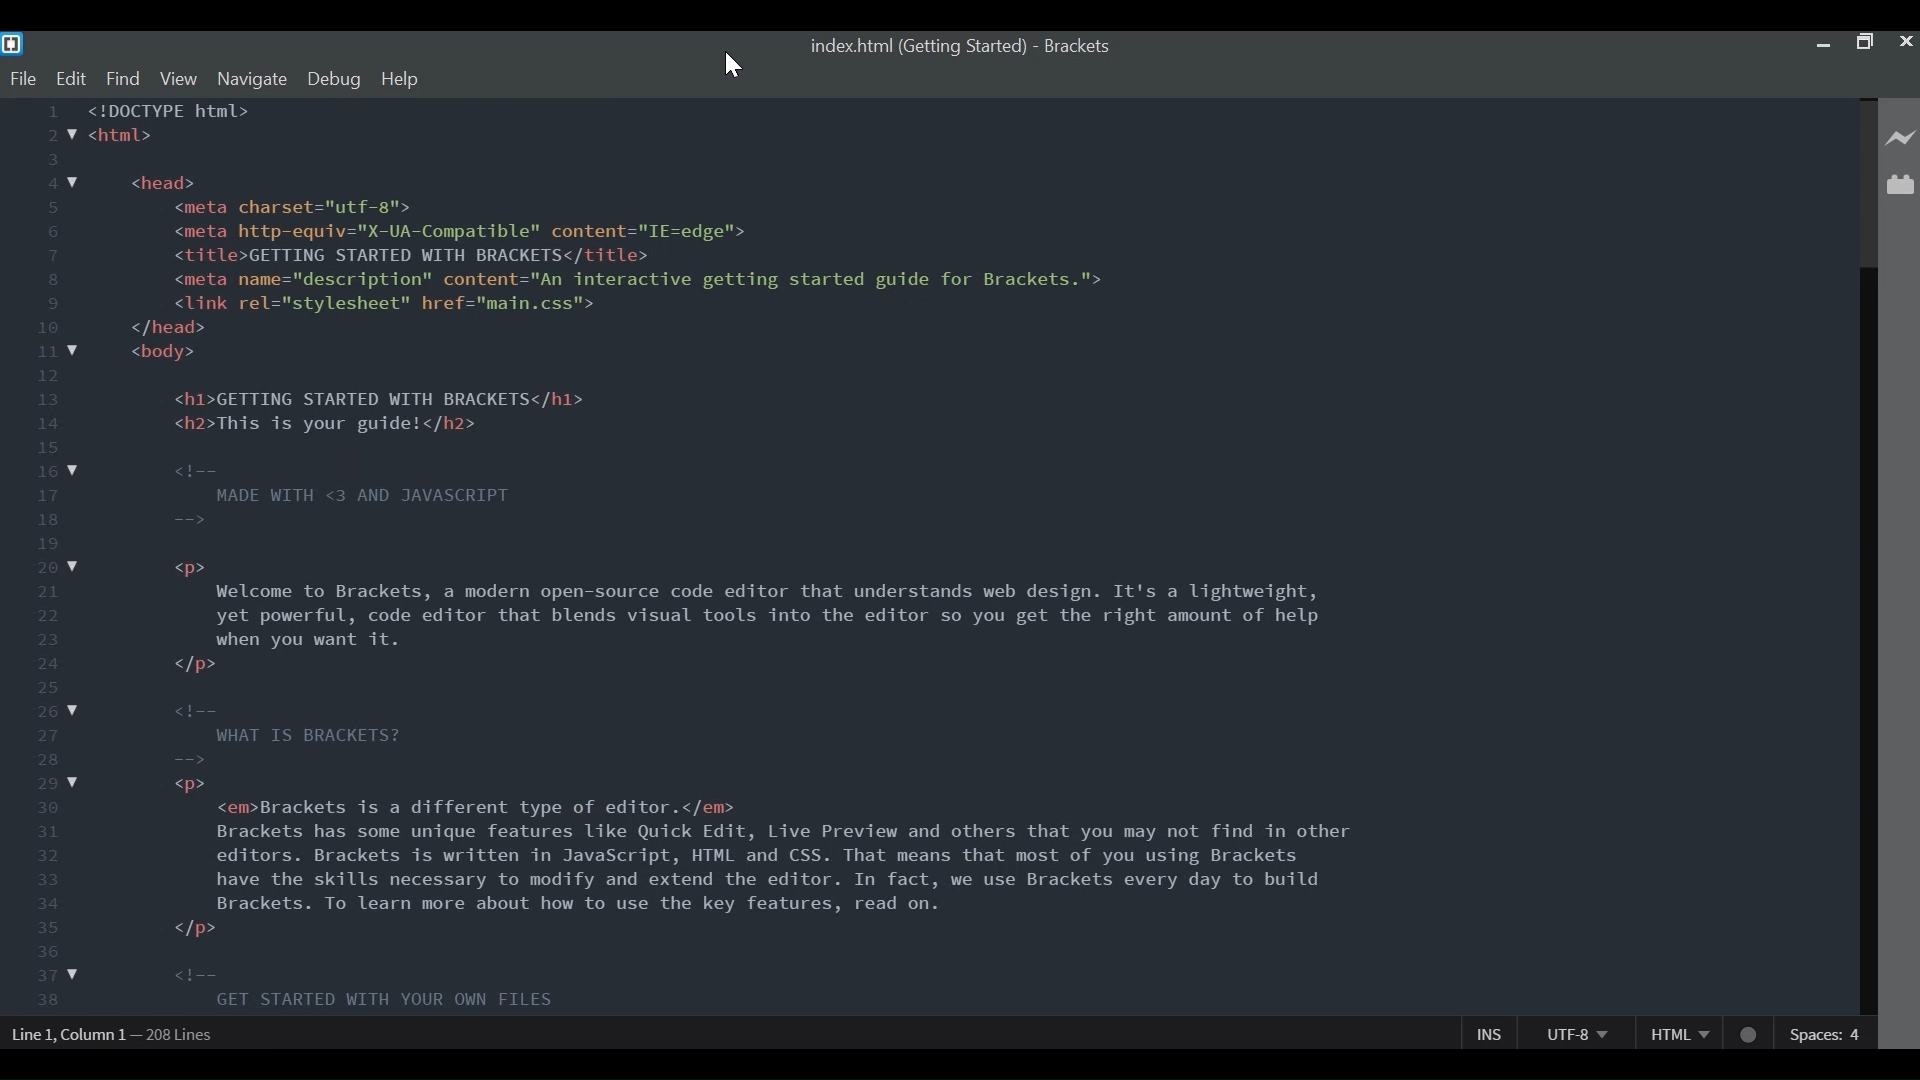 This screenshot has width=1920, height=1080. Describe the element at coordinates (179, 79) in the screenshot. I see `View` at that location.